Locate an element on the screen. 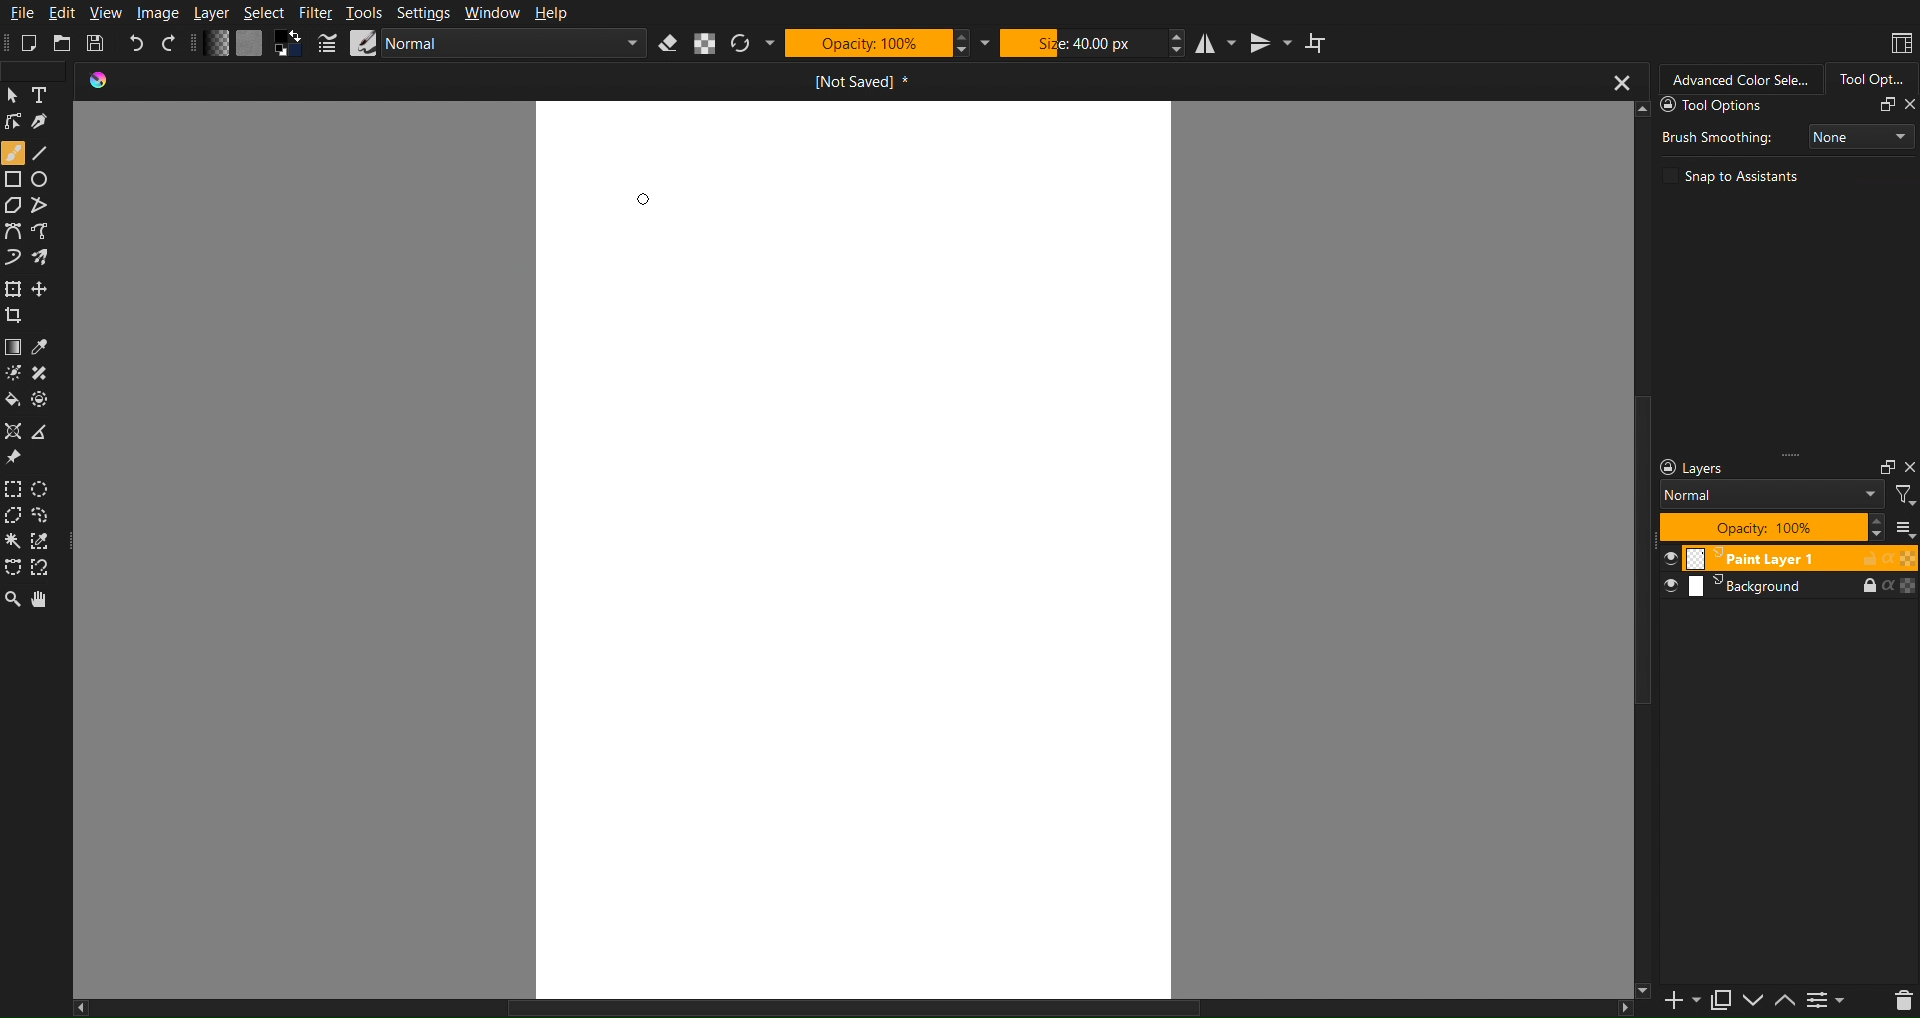  Color Picker is located at coordinates (48, 347).